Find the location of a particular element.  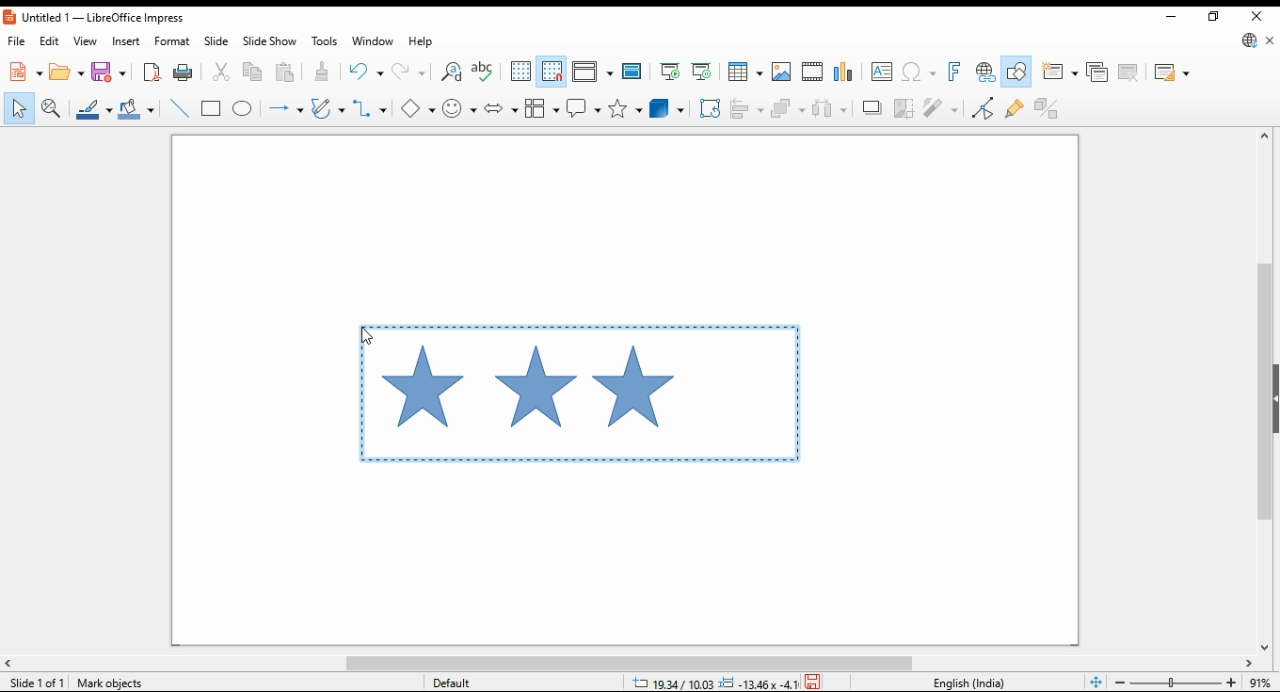

start from current slide is located at coordinates (701, 72).